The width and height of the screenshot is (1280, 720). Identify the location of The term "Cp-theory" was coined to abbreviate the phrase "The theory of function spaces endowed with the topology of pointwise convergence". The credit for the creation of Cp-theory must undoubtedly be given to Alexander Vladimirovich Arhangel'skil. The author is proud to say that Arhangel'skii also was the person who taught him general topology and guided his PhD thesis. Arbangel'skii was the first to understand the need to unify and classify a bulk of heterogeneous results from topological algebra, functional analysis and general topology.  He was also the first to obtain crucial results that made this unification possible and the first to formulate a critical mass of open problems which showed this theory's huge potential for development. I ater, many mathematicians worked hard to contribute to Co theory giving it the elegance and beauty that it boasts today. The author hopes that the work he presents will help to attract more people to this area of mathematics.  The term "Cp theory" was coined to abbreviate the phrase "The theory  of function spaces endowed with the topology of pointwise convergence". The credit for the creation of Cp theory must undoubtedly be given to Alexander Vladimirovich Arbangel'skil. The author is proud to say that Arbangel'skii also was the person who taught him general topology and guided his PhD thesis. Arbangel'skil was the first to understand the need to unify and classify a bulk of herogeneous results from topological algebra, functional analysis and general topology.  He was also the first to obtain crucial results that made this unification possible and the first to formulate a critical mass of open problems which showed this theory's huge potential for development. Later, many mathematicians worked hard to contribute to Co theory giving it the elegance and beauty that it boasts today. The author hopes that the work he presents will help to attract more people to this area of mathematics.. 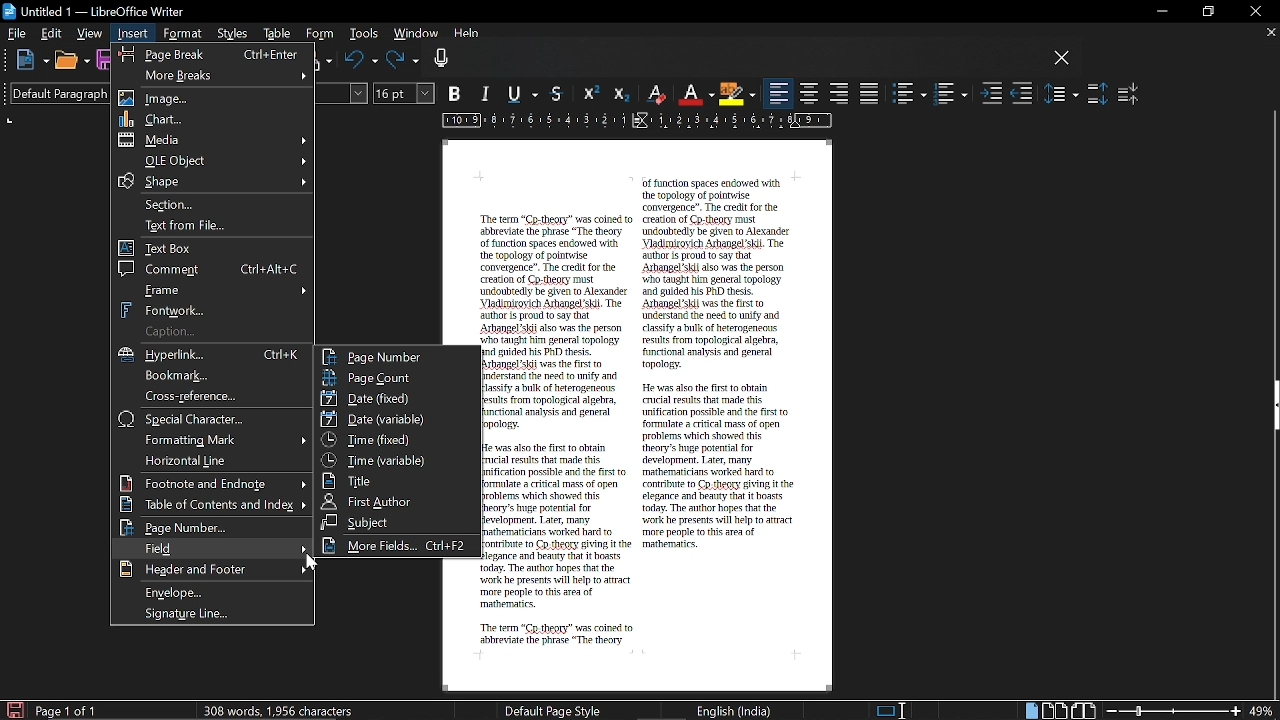
(642, 415).